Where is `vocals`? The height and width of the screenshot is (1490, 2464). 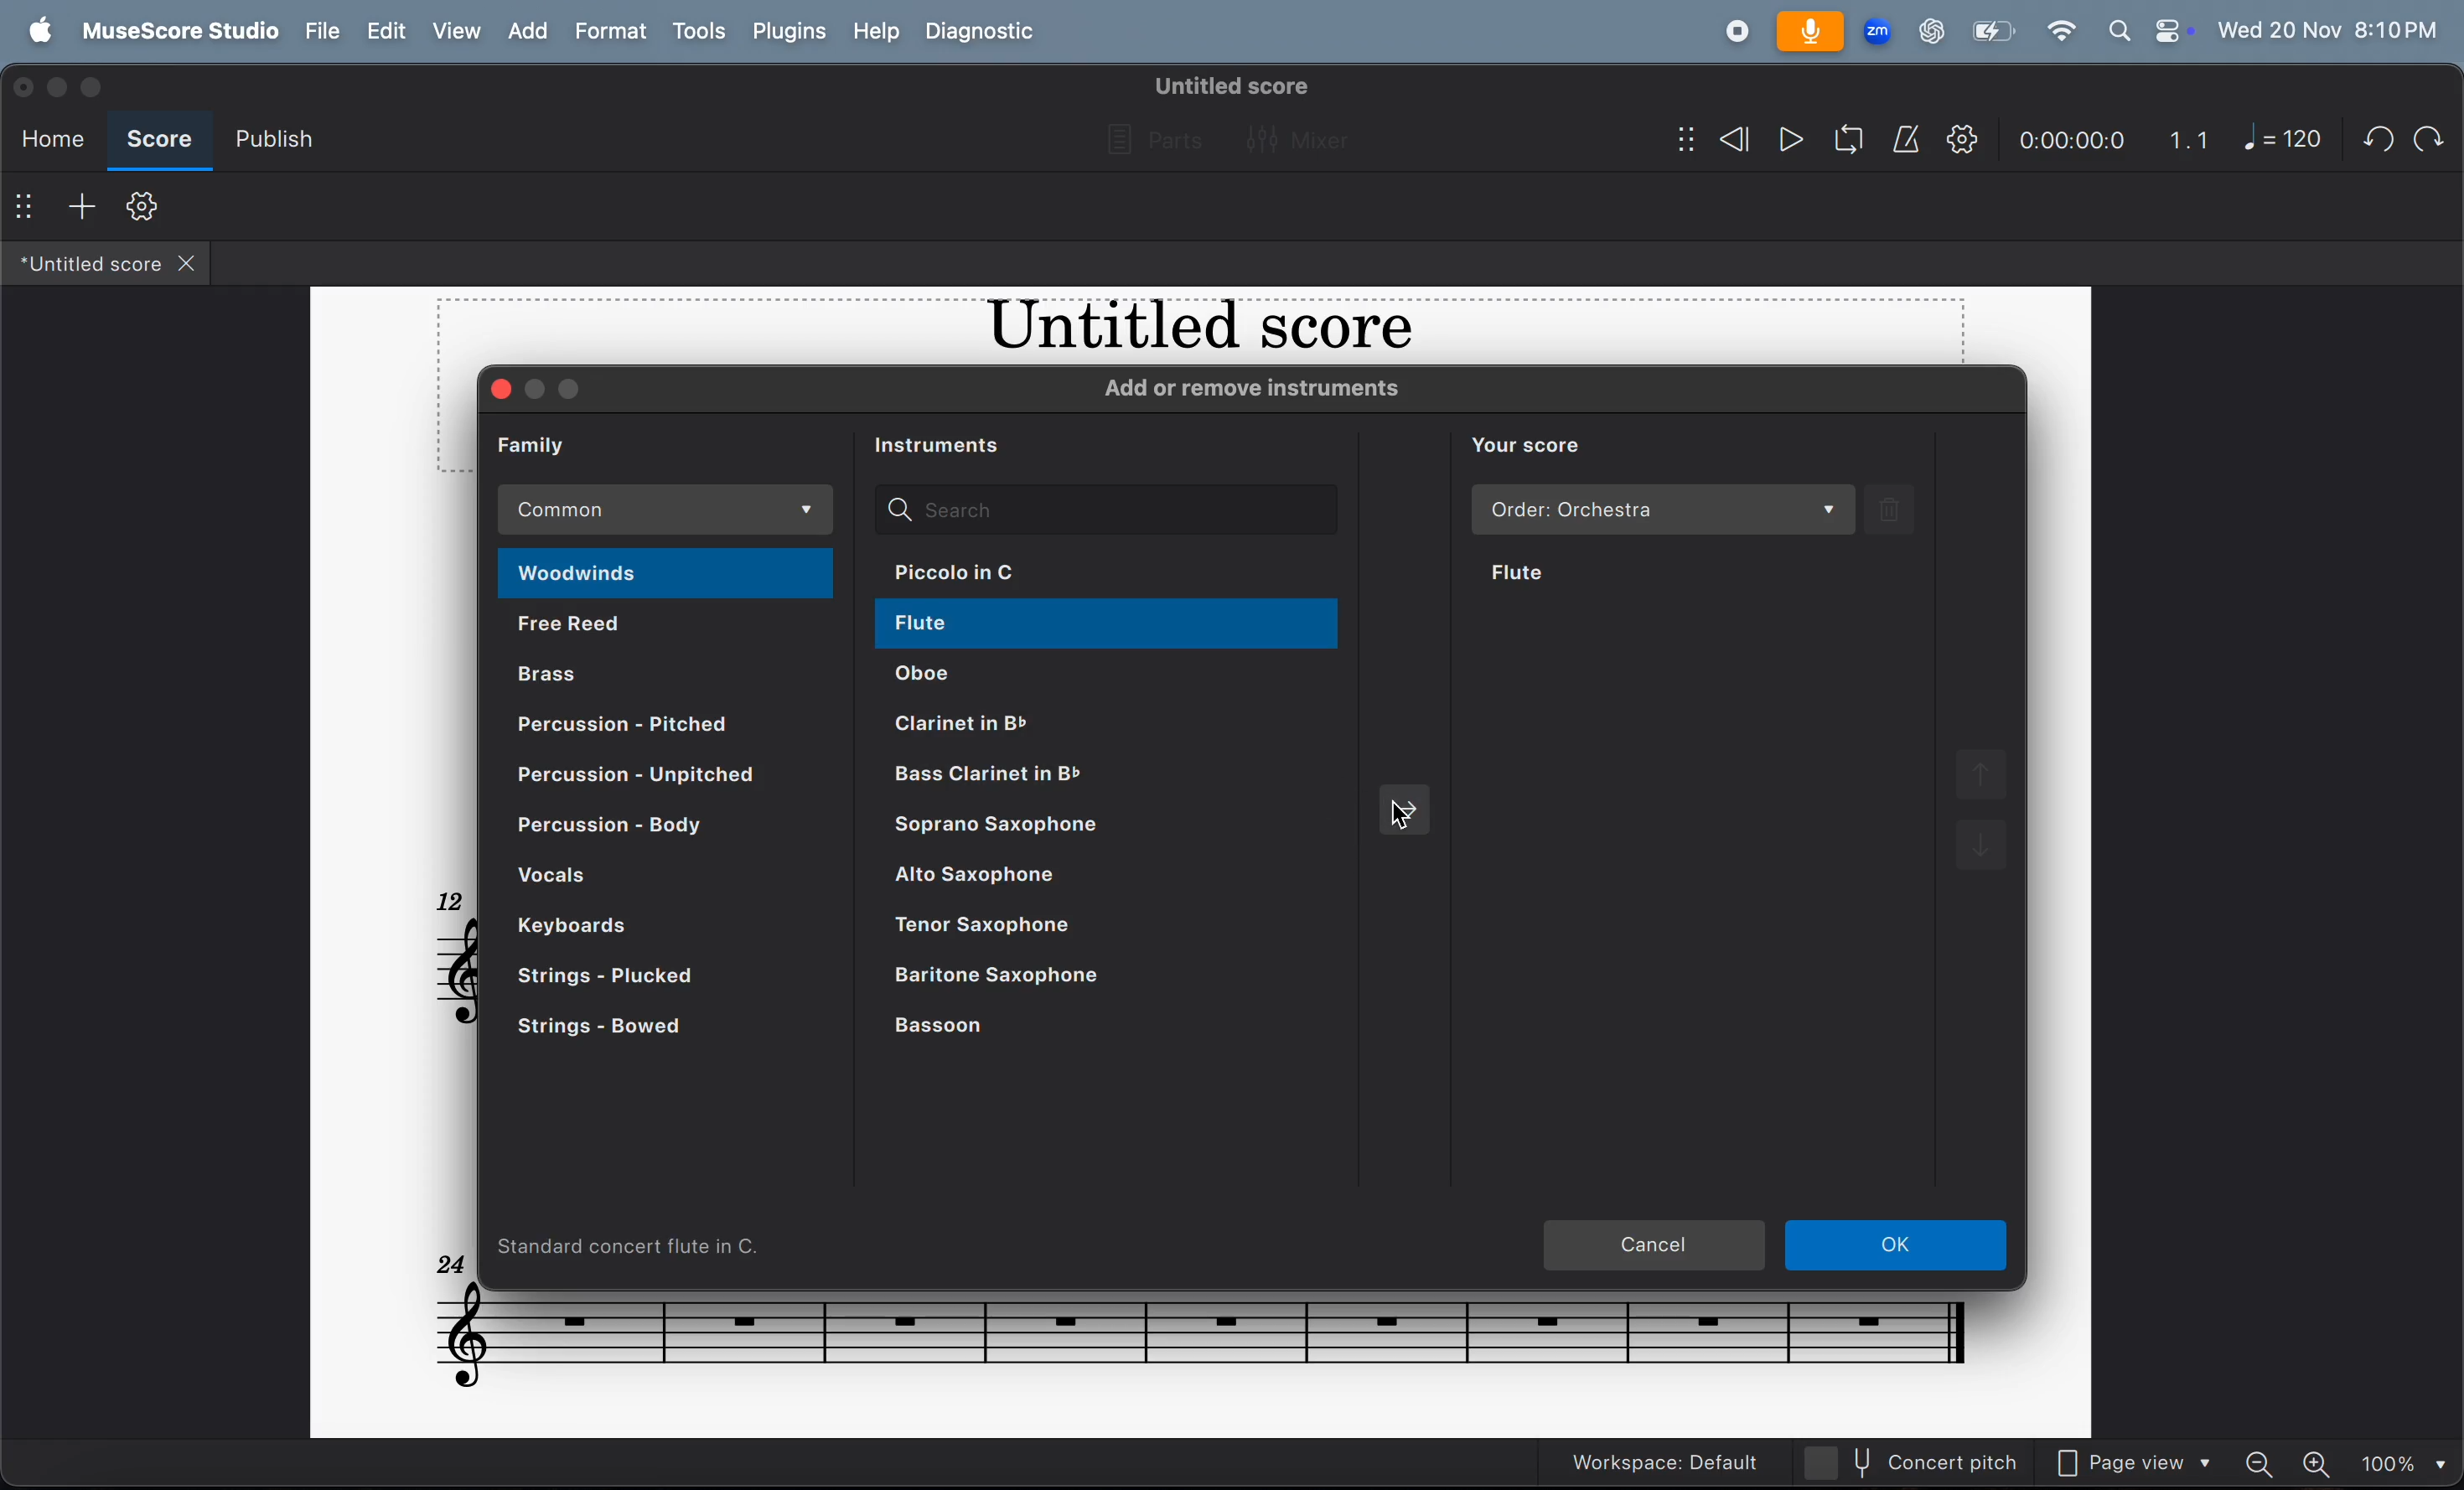
vocals is located at coordinates (649, 878).